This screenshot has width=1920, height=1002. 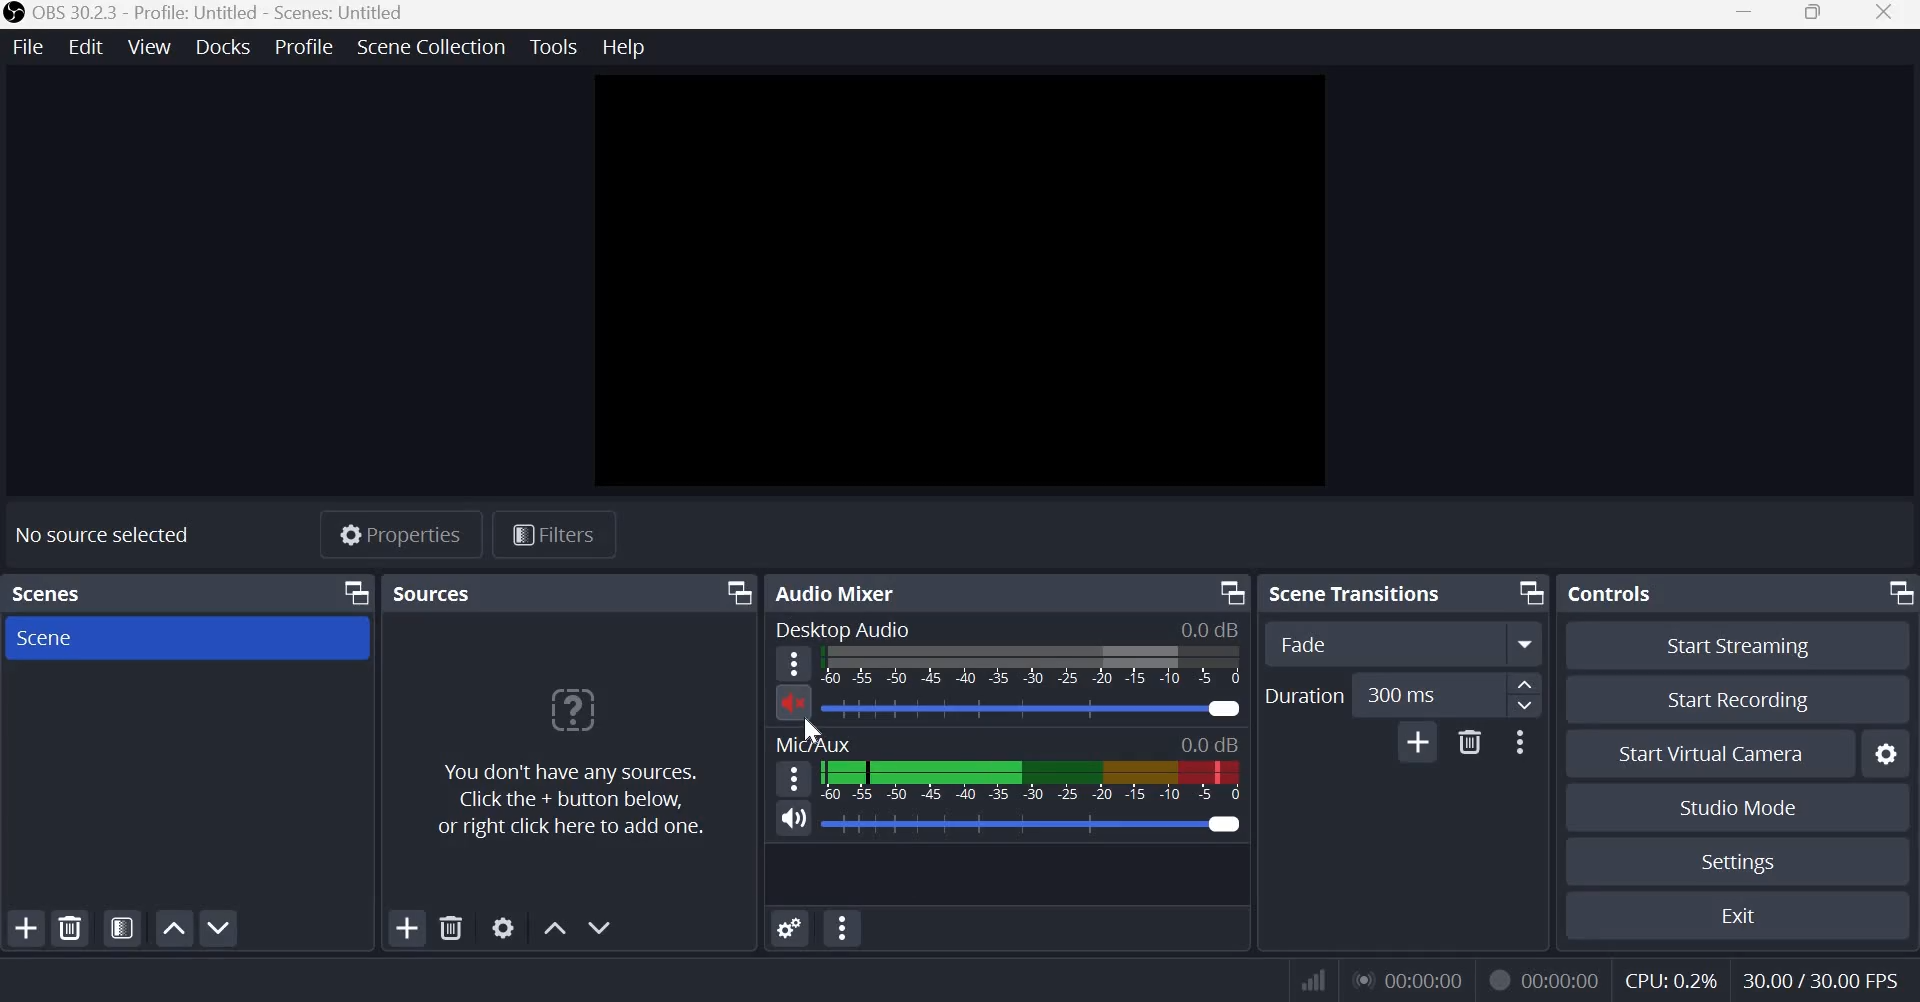 I want to click on Properties, so click(x=401, y=534).